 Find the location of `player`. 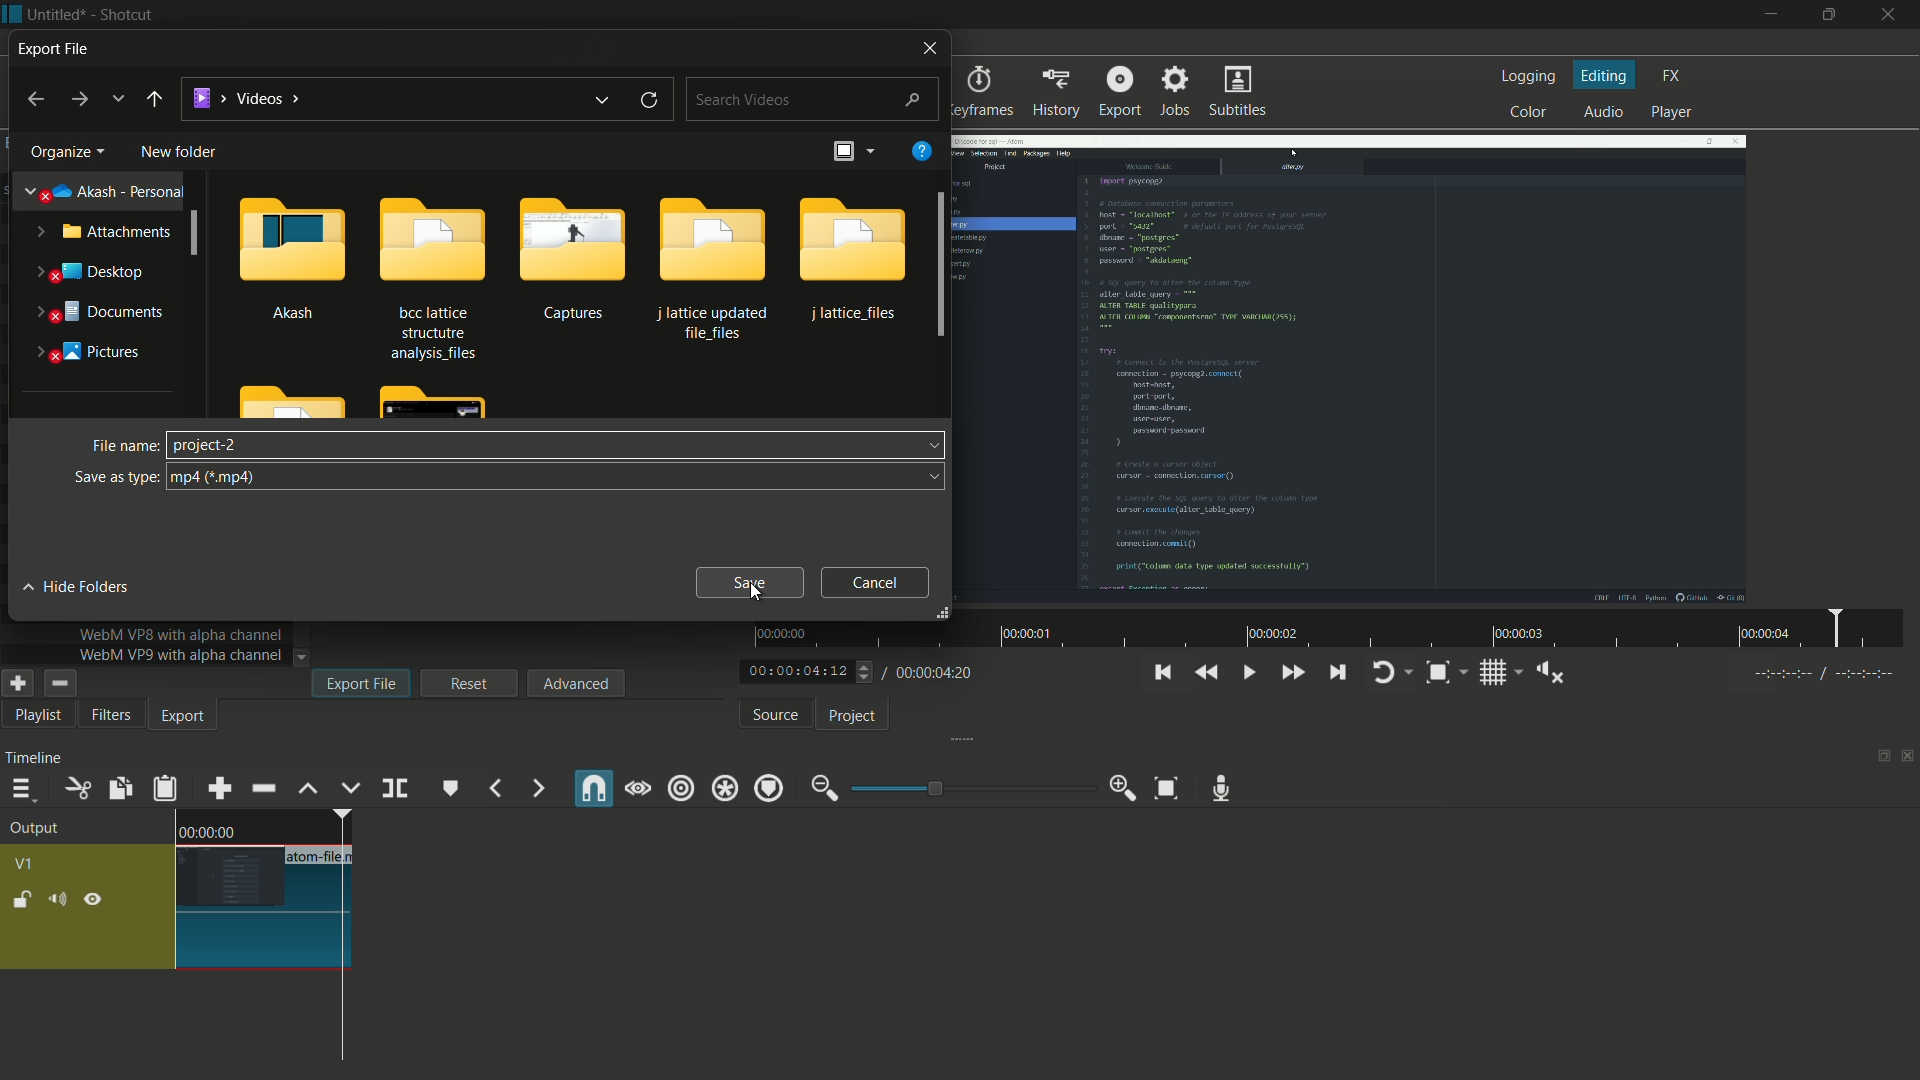

player is located at coordinates (1672, 112).